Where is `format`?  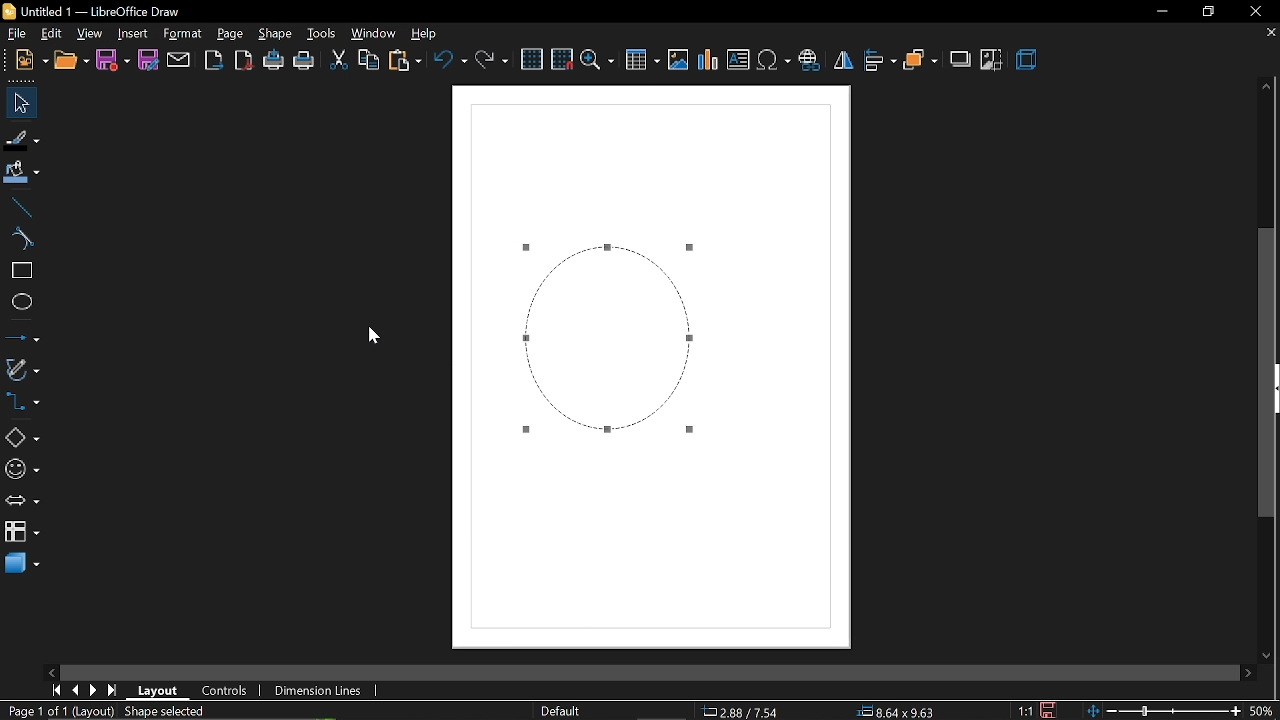
format is located at coordinates (183, 34).